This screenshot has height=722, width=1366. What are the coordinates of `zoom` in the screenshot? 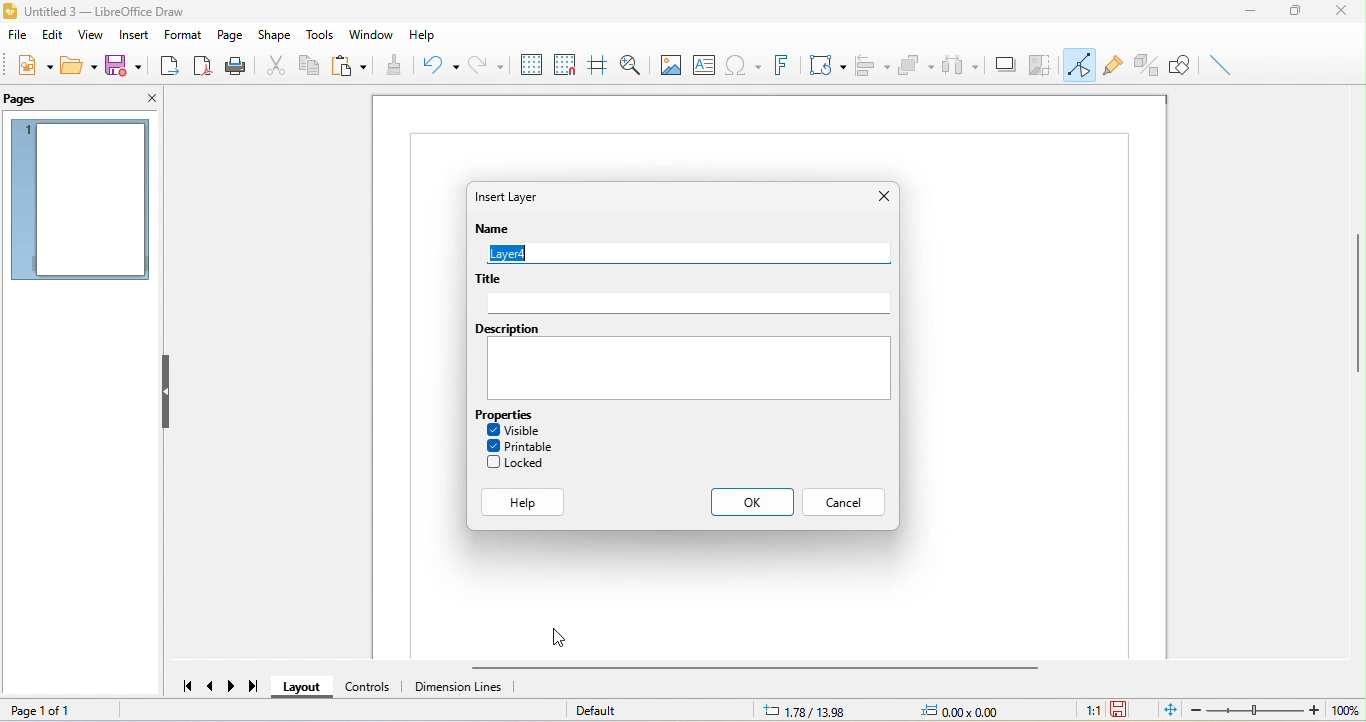 It's located at (1276, 711).